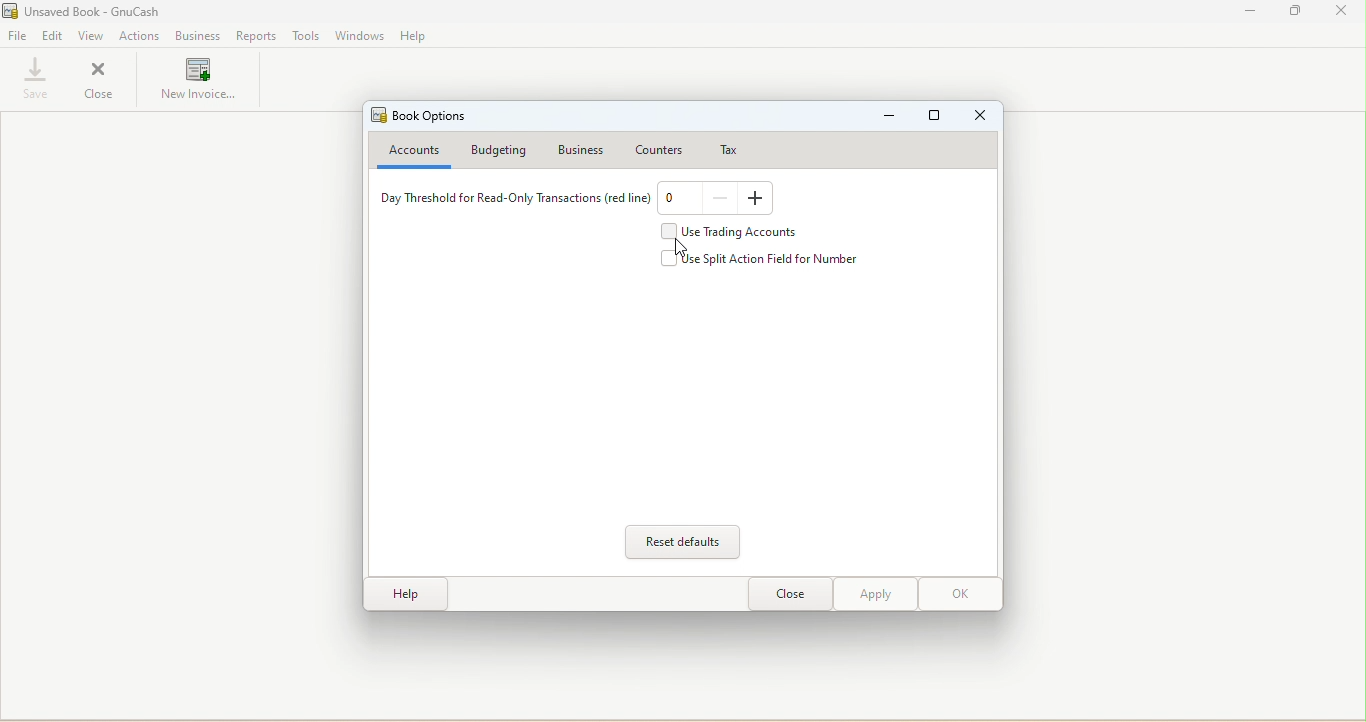  I want to click on New invoices, so click(200, 84).